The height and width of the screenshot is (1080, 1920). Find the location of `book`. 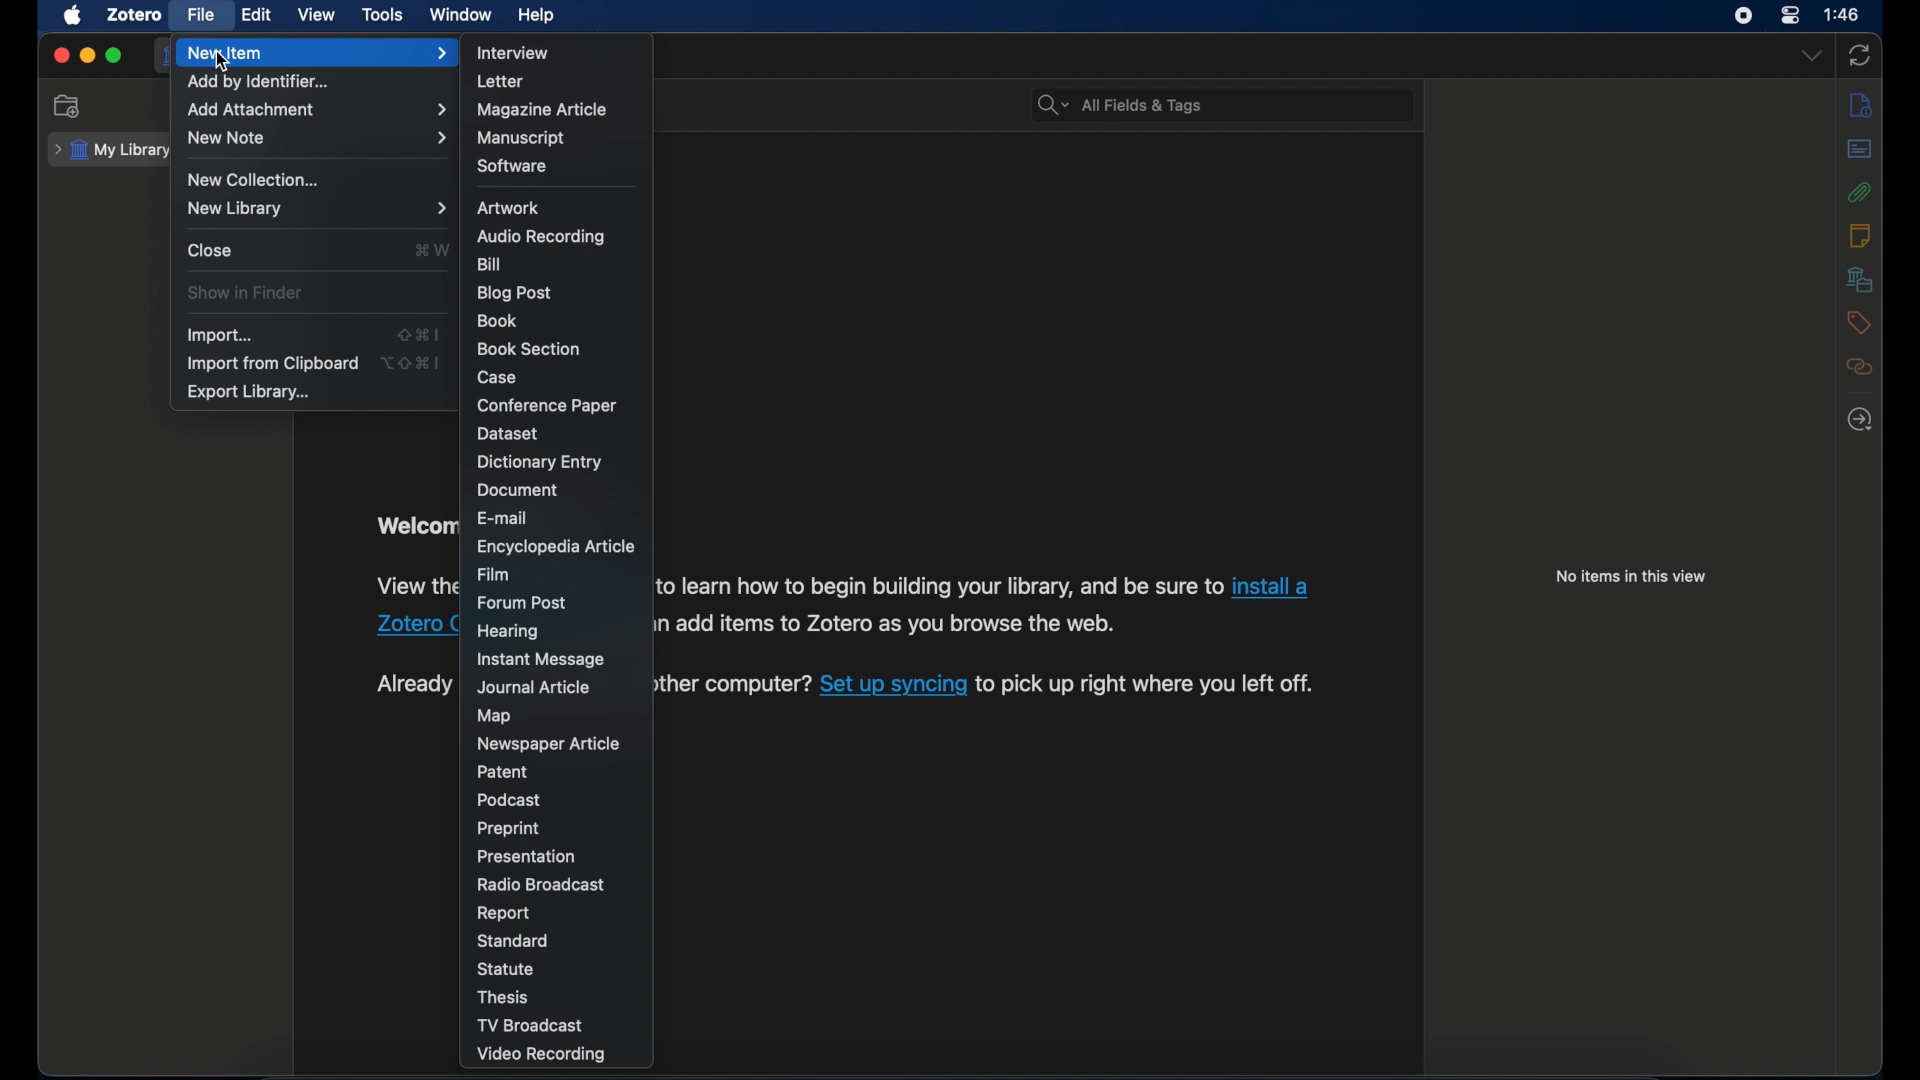

book is located at coordinates (496, 320).